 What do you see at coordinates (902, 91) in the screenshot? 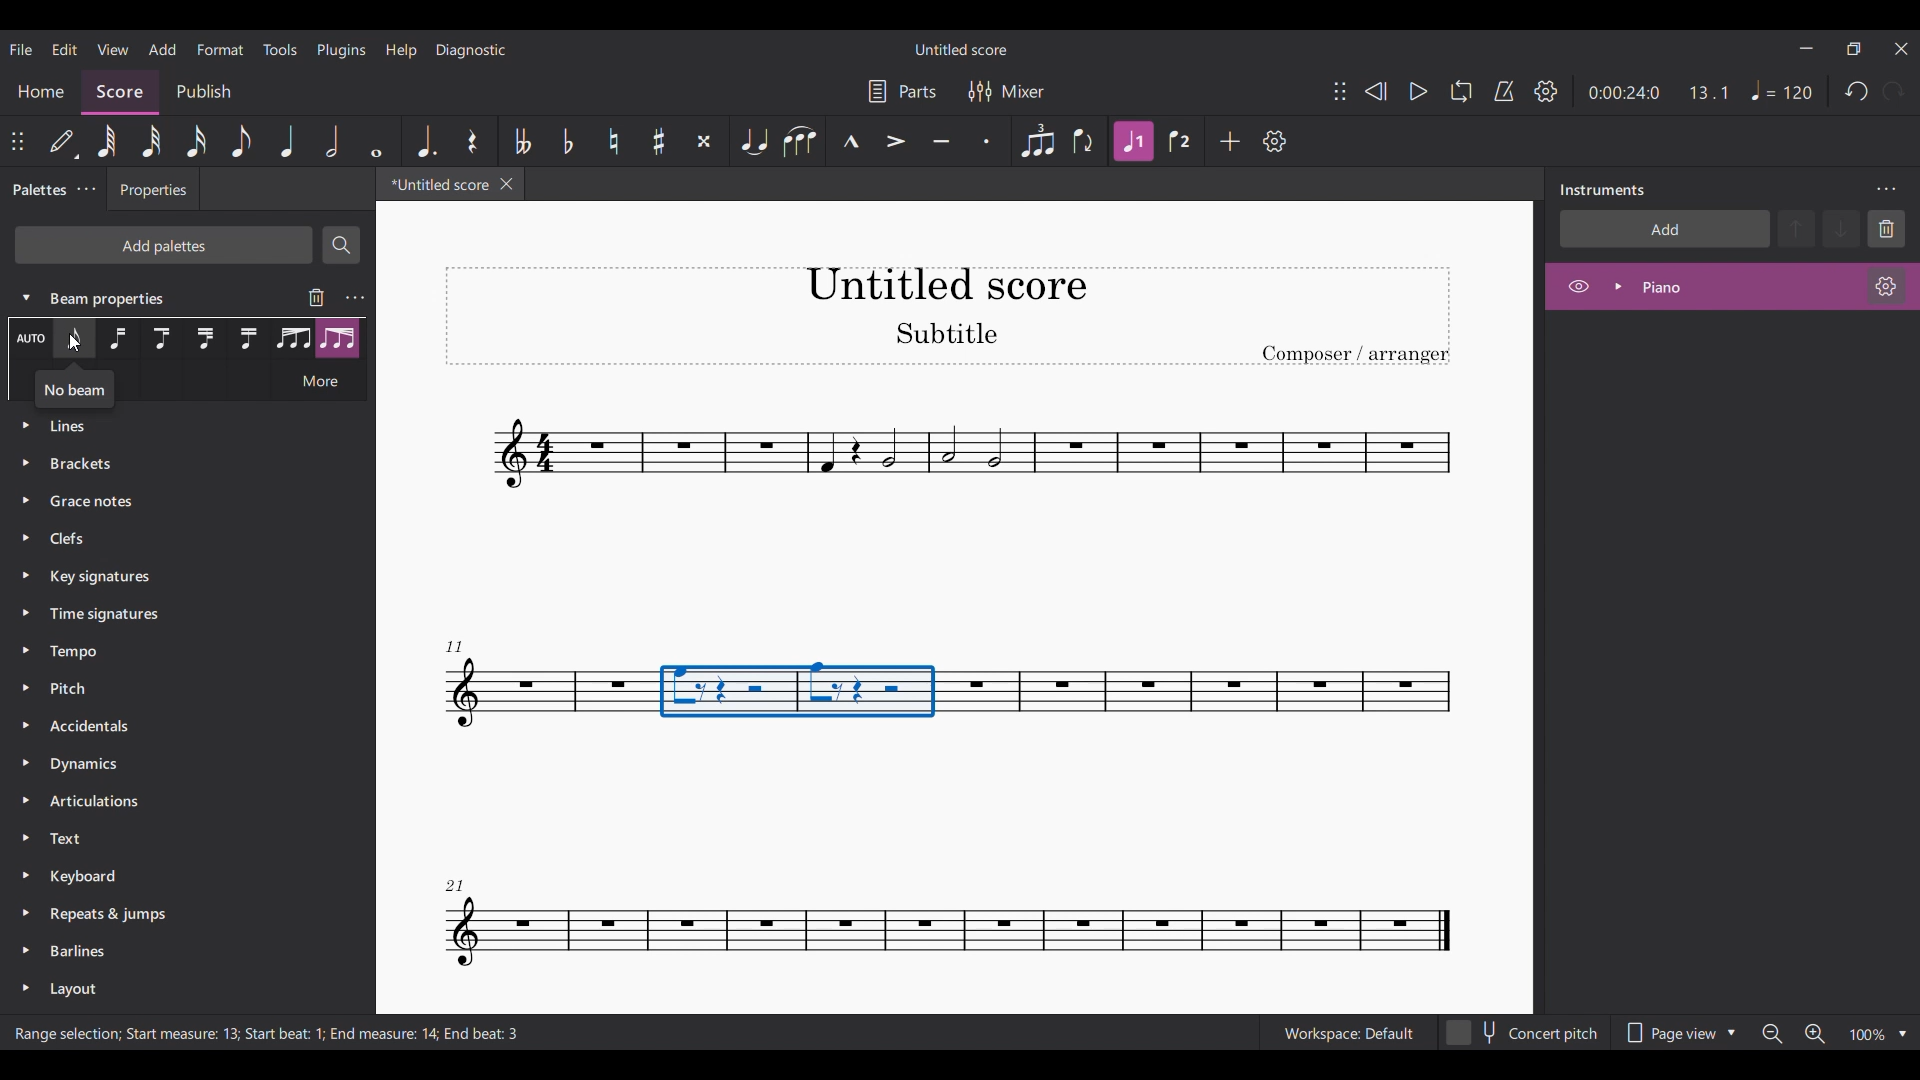
I see `Manage parts` at bounding box center [902, 91].